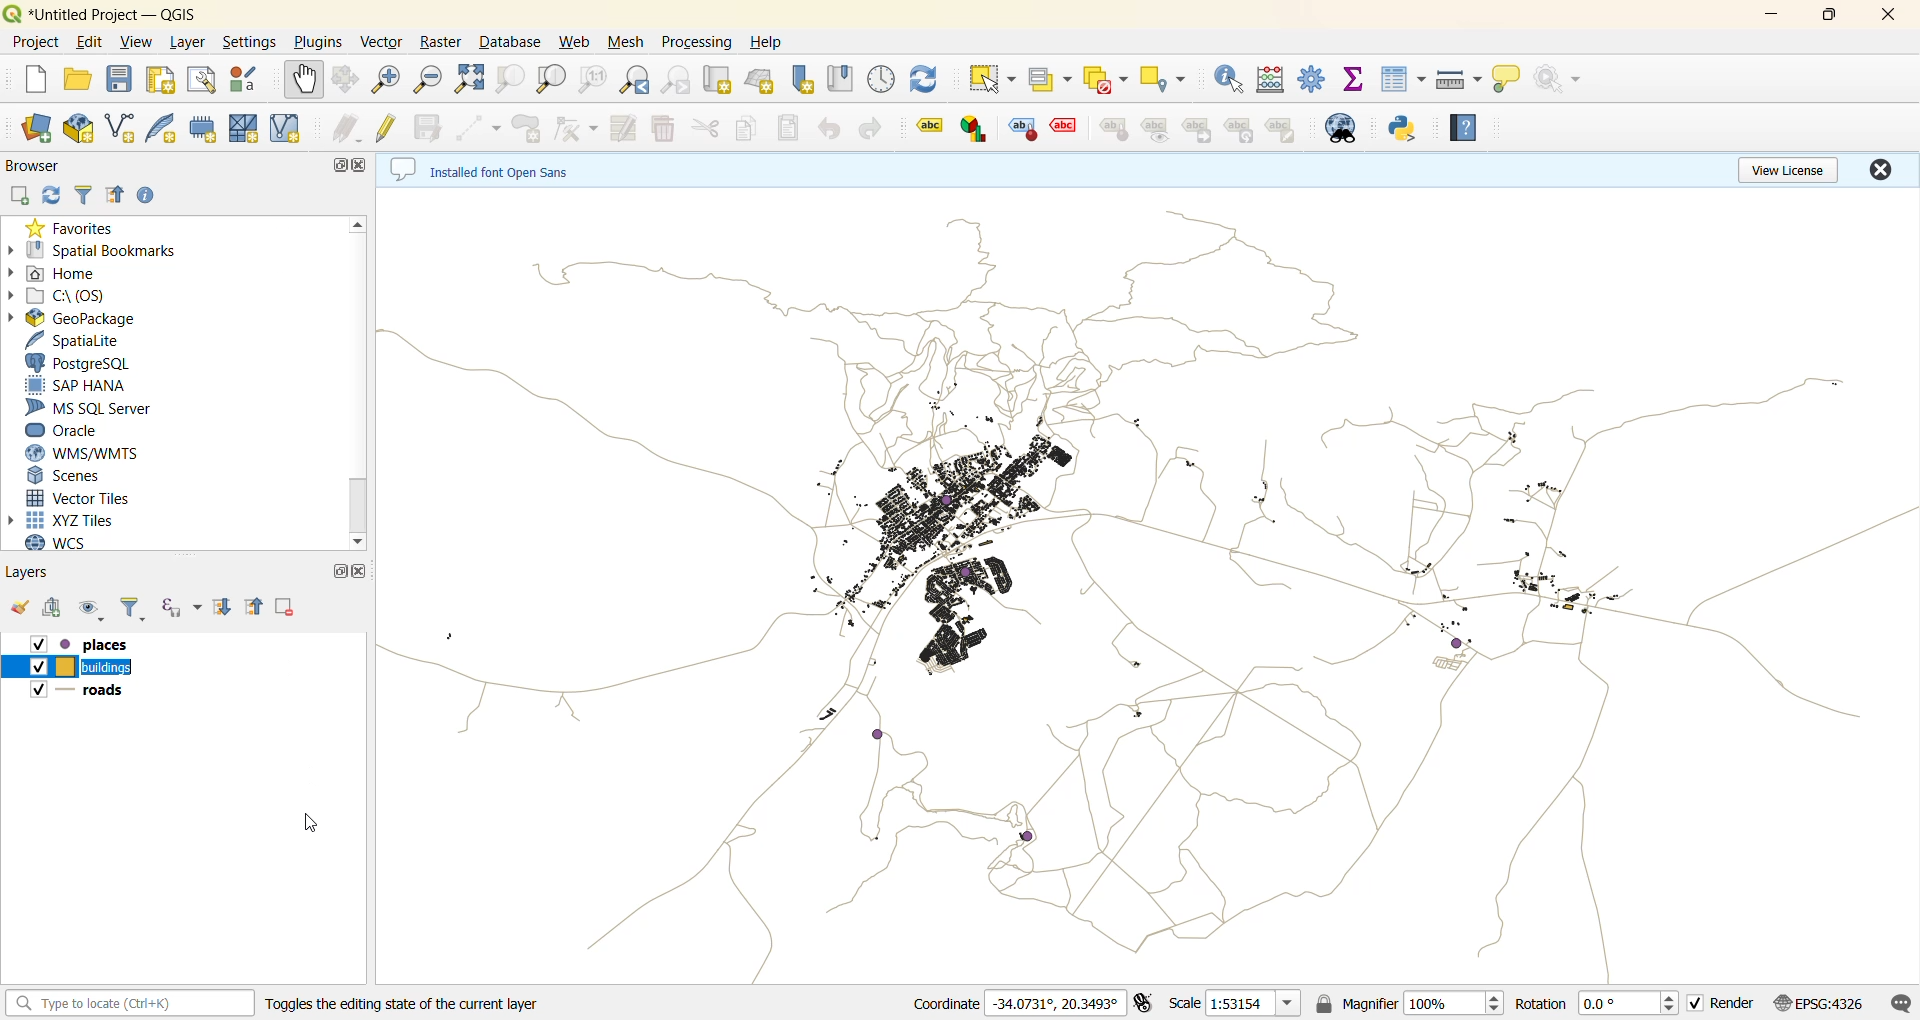 This screenshot has width=1920, height=1020. What do you see at coordinates (1887, 17) in the screenshot?
I see `close` at bounding box center [1887, 17].